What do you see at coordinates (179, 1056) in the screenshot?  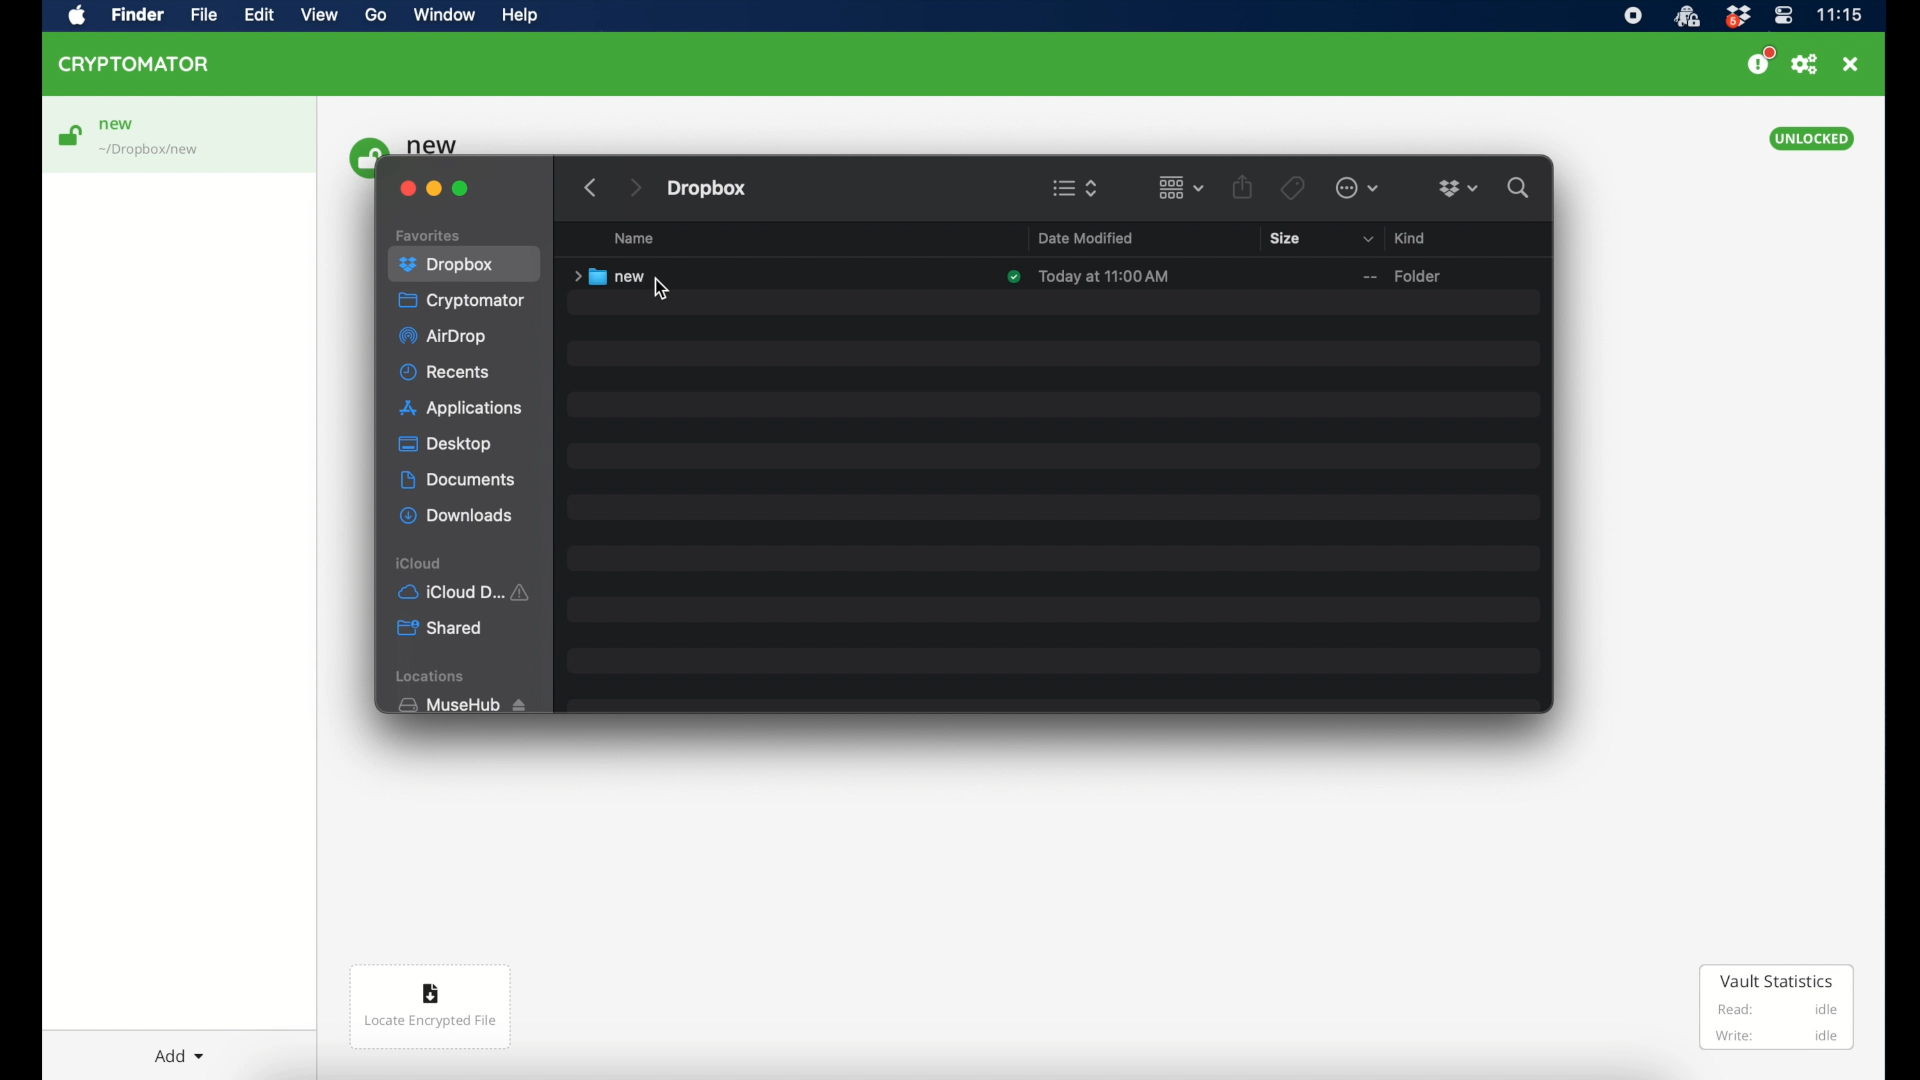 I see `add dropdown ` at bounding box center [179, 1056].